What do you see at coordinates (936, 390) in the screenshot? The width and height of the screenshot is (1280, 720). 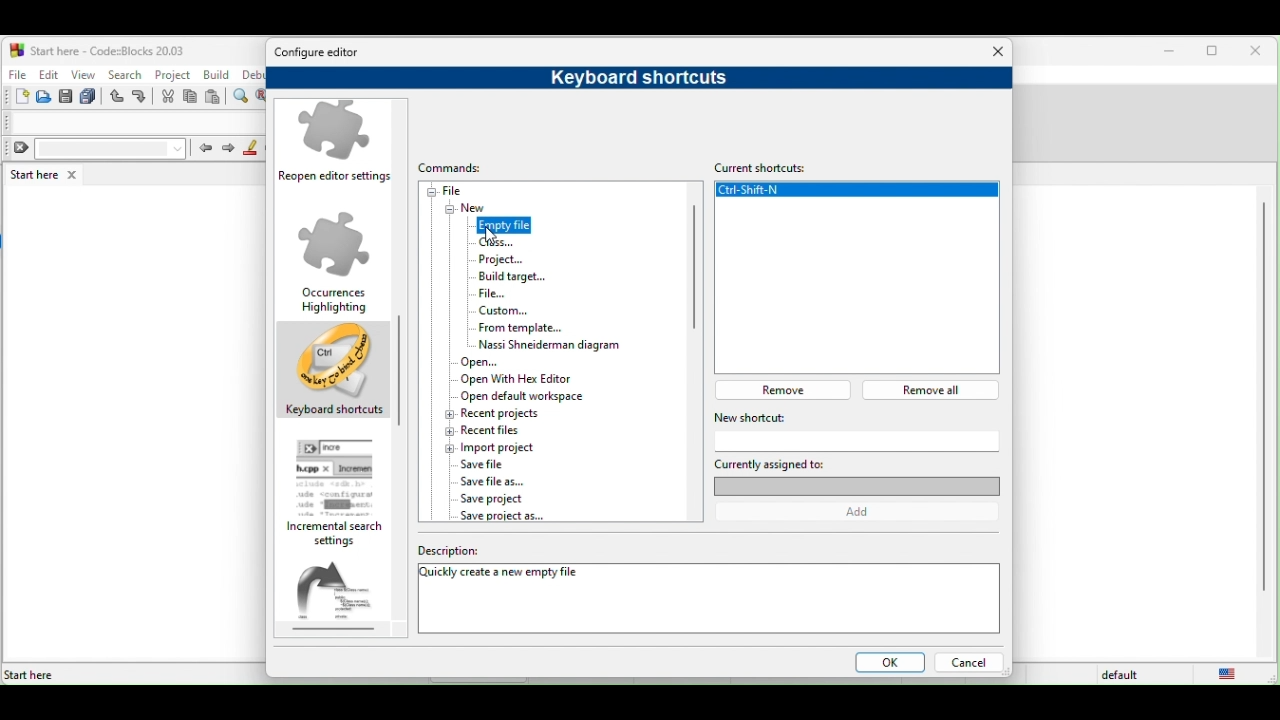 I see `remove all` at bounding box center [936, 390].